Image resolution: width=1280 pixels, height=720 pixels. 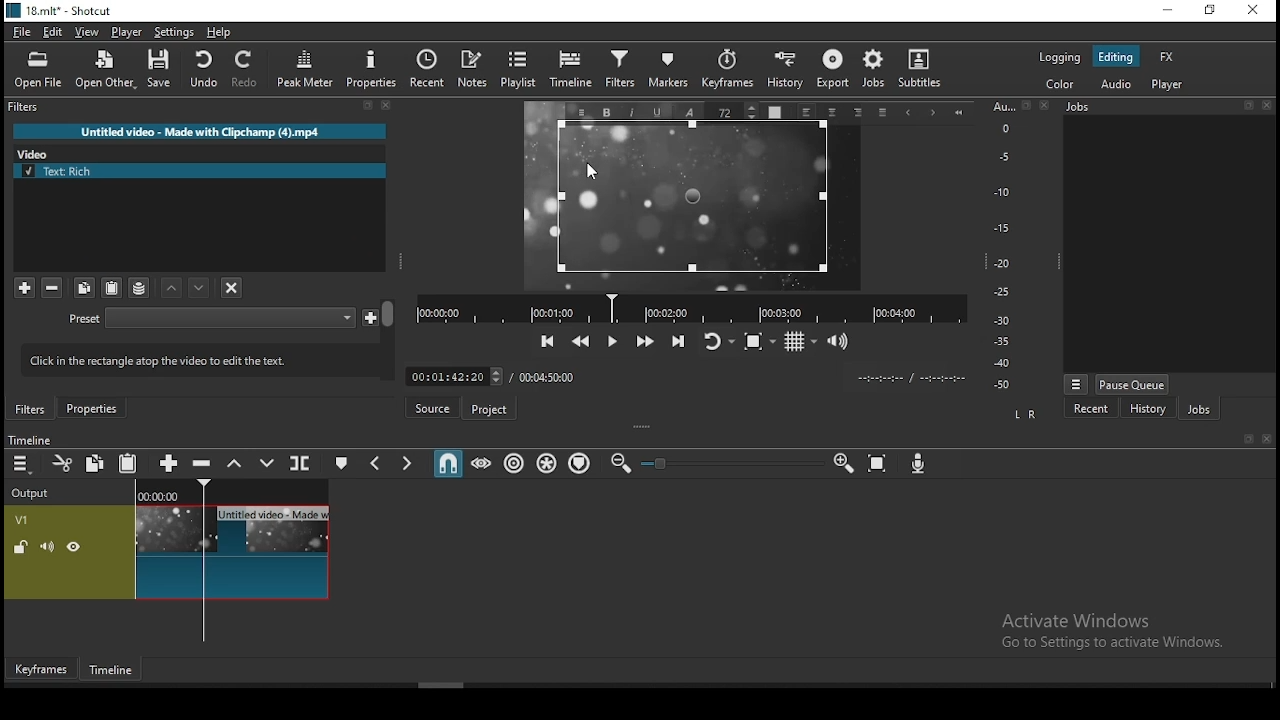 I want to click on save filter sets, so click(x=139, y=287).